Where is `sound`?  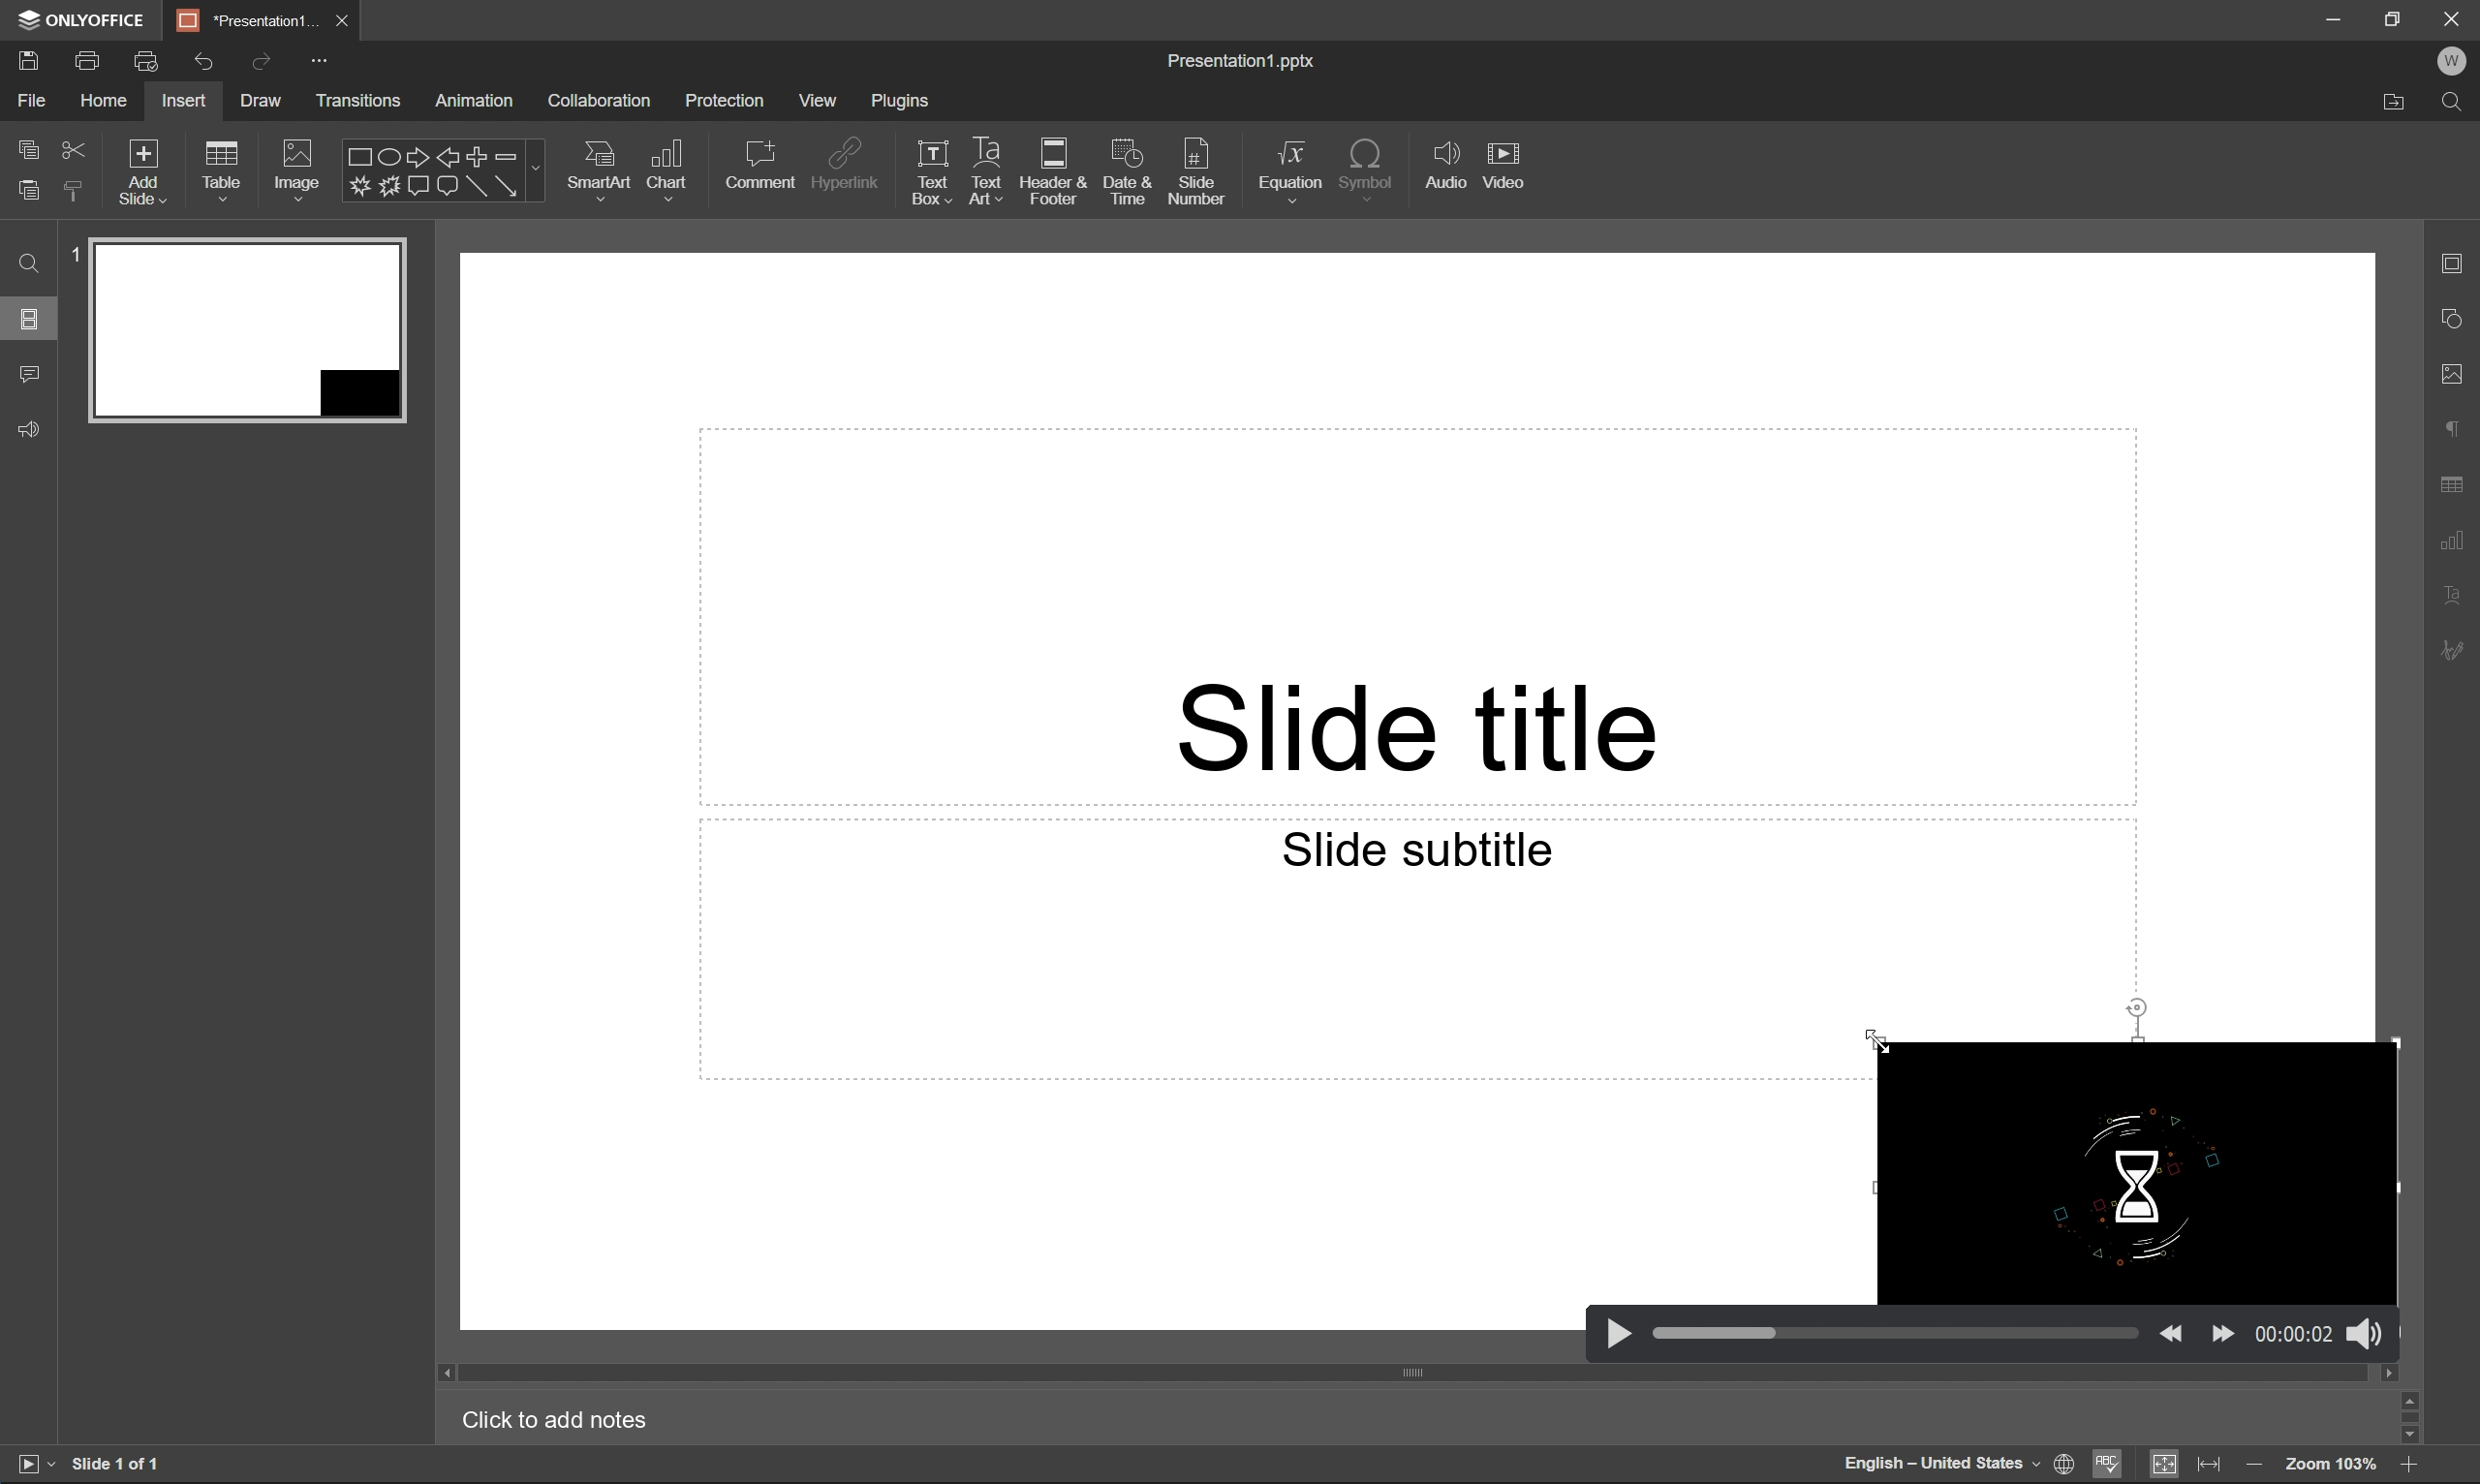 sound is located at coordinates (2364, 1331).